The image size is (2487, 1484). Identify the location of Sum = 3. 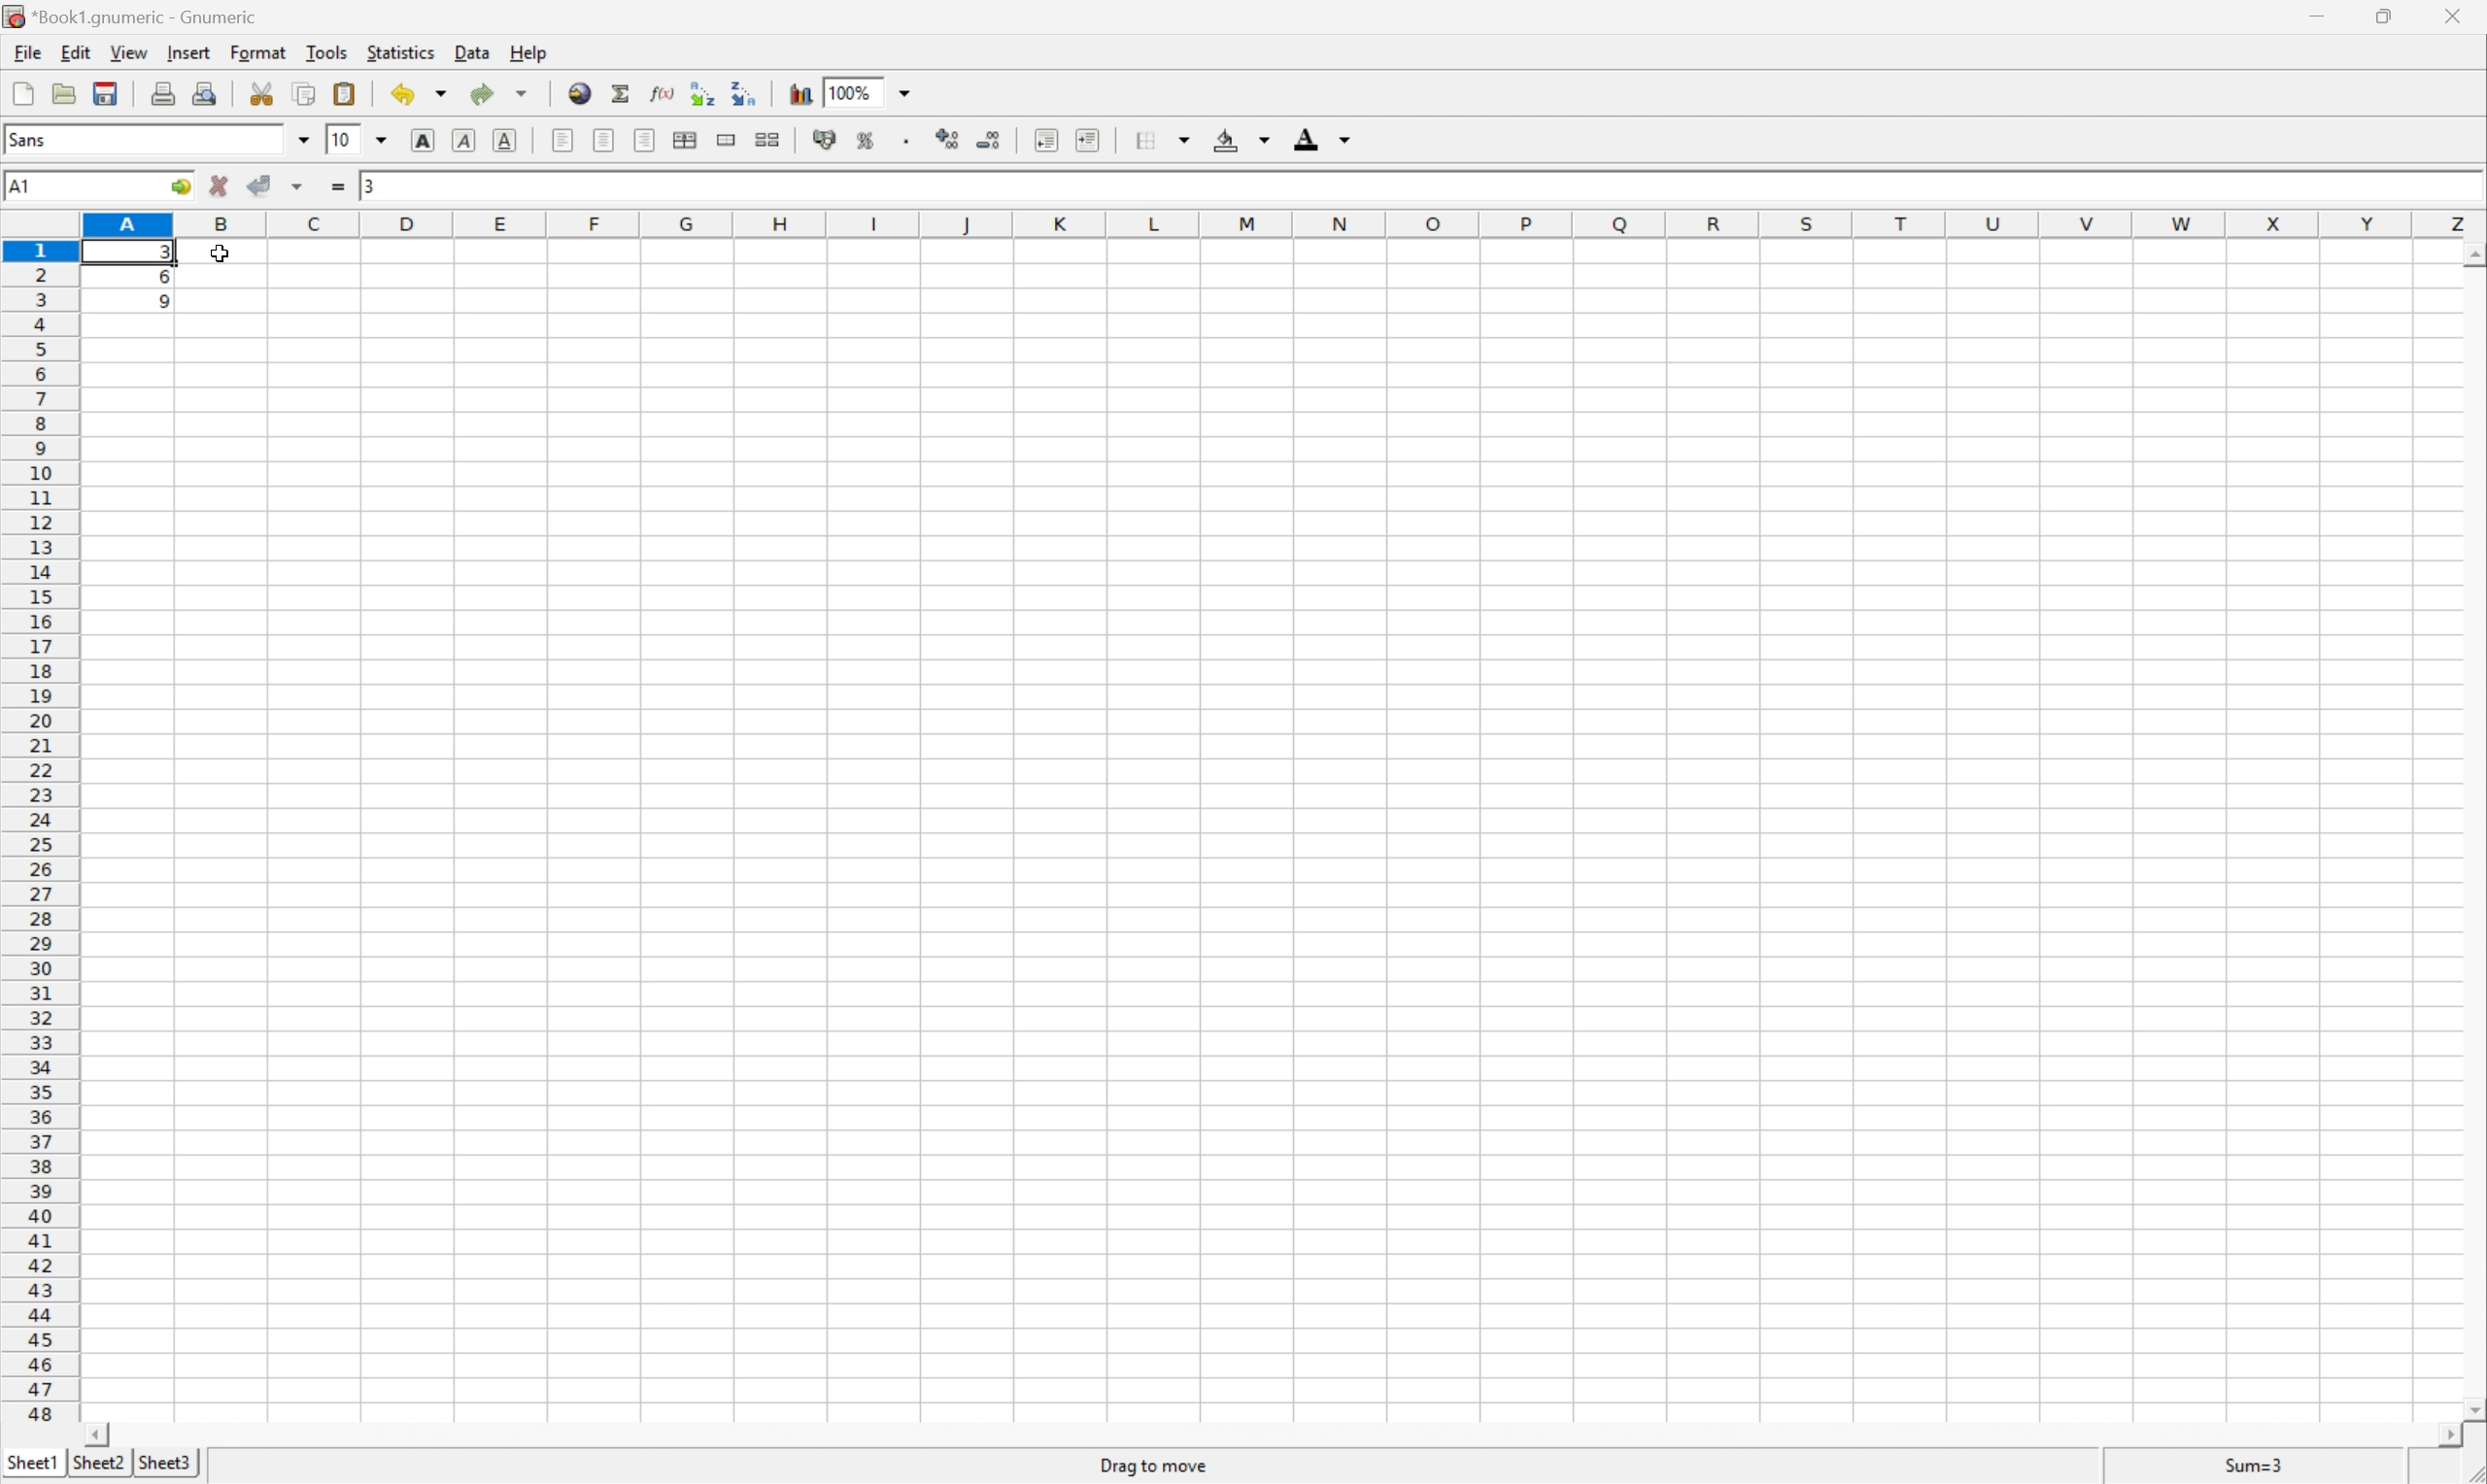
(2249, 1464).